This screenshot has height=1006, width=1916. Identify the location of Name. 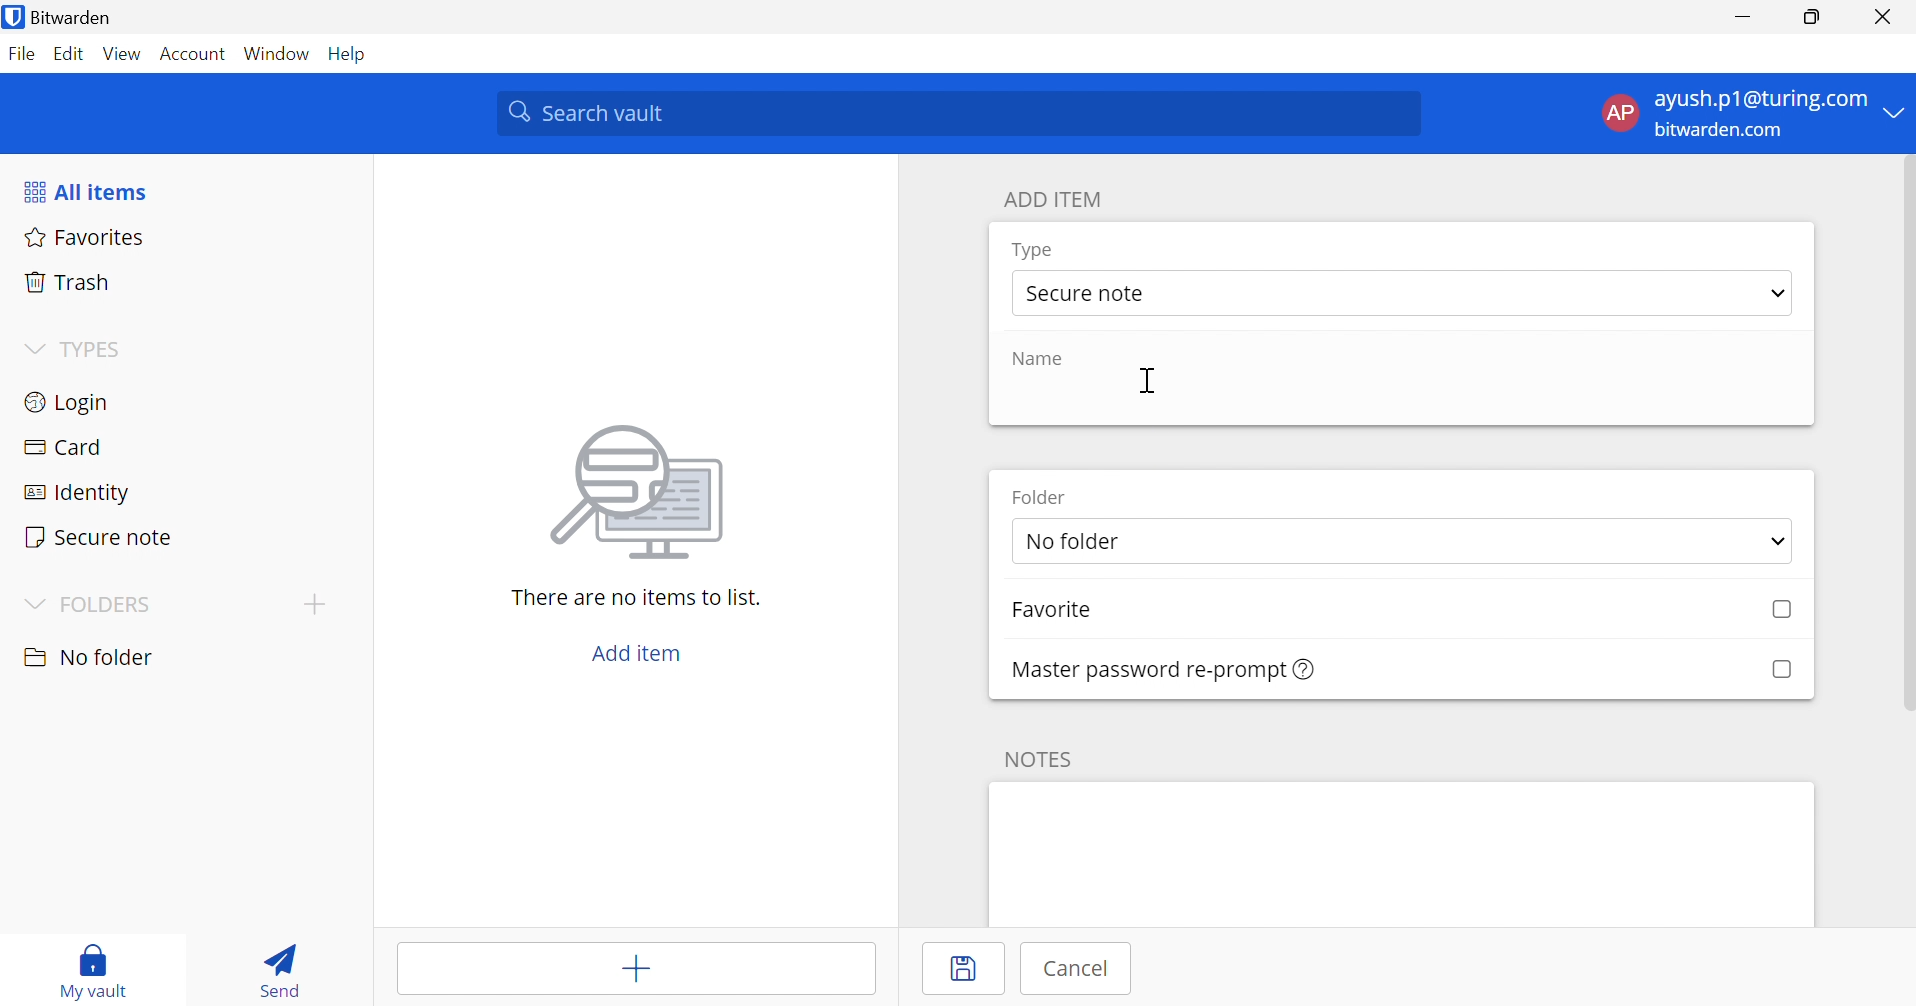
(1044, 359).